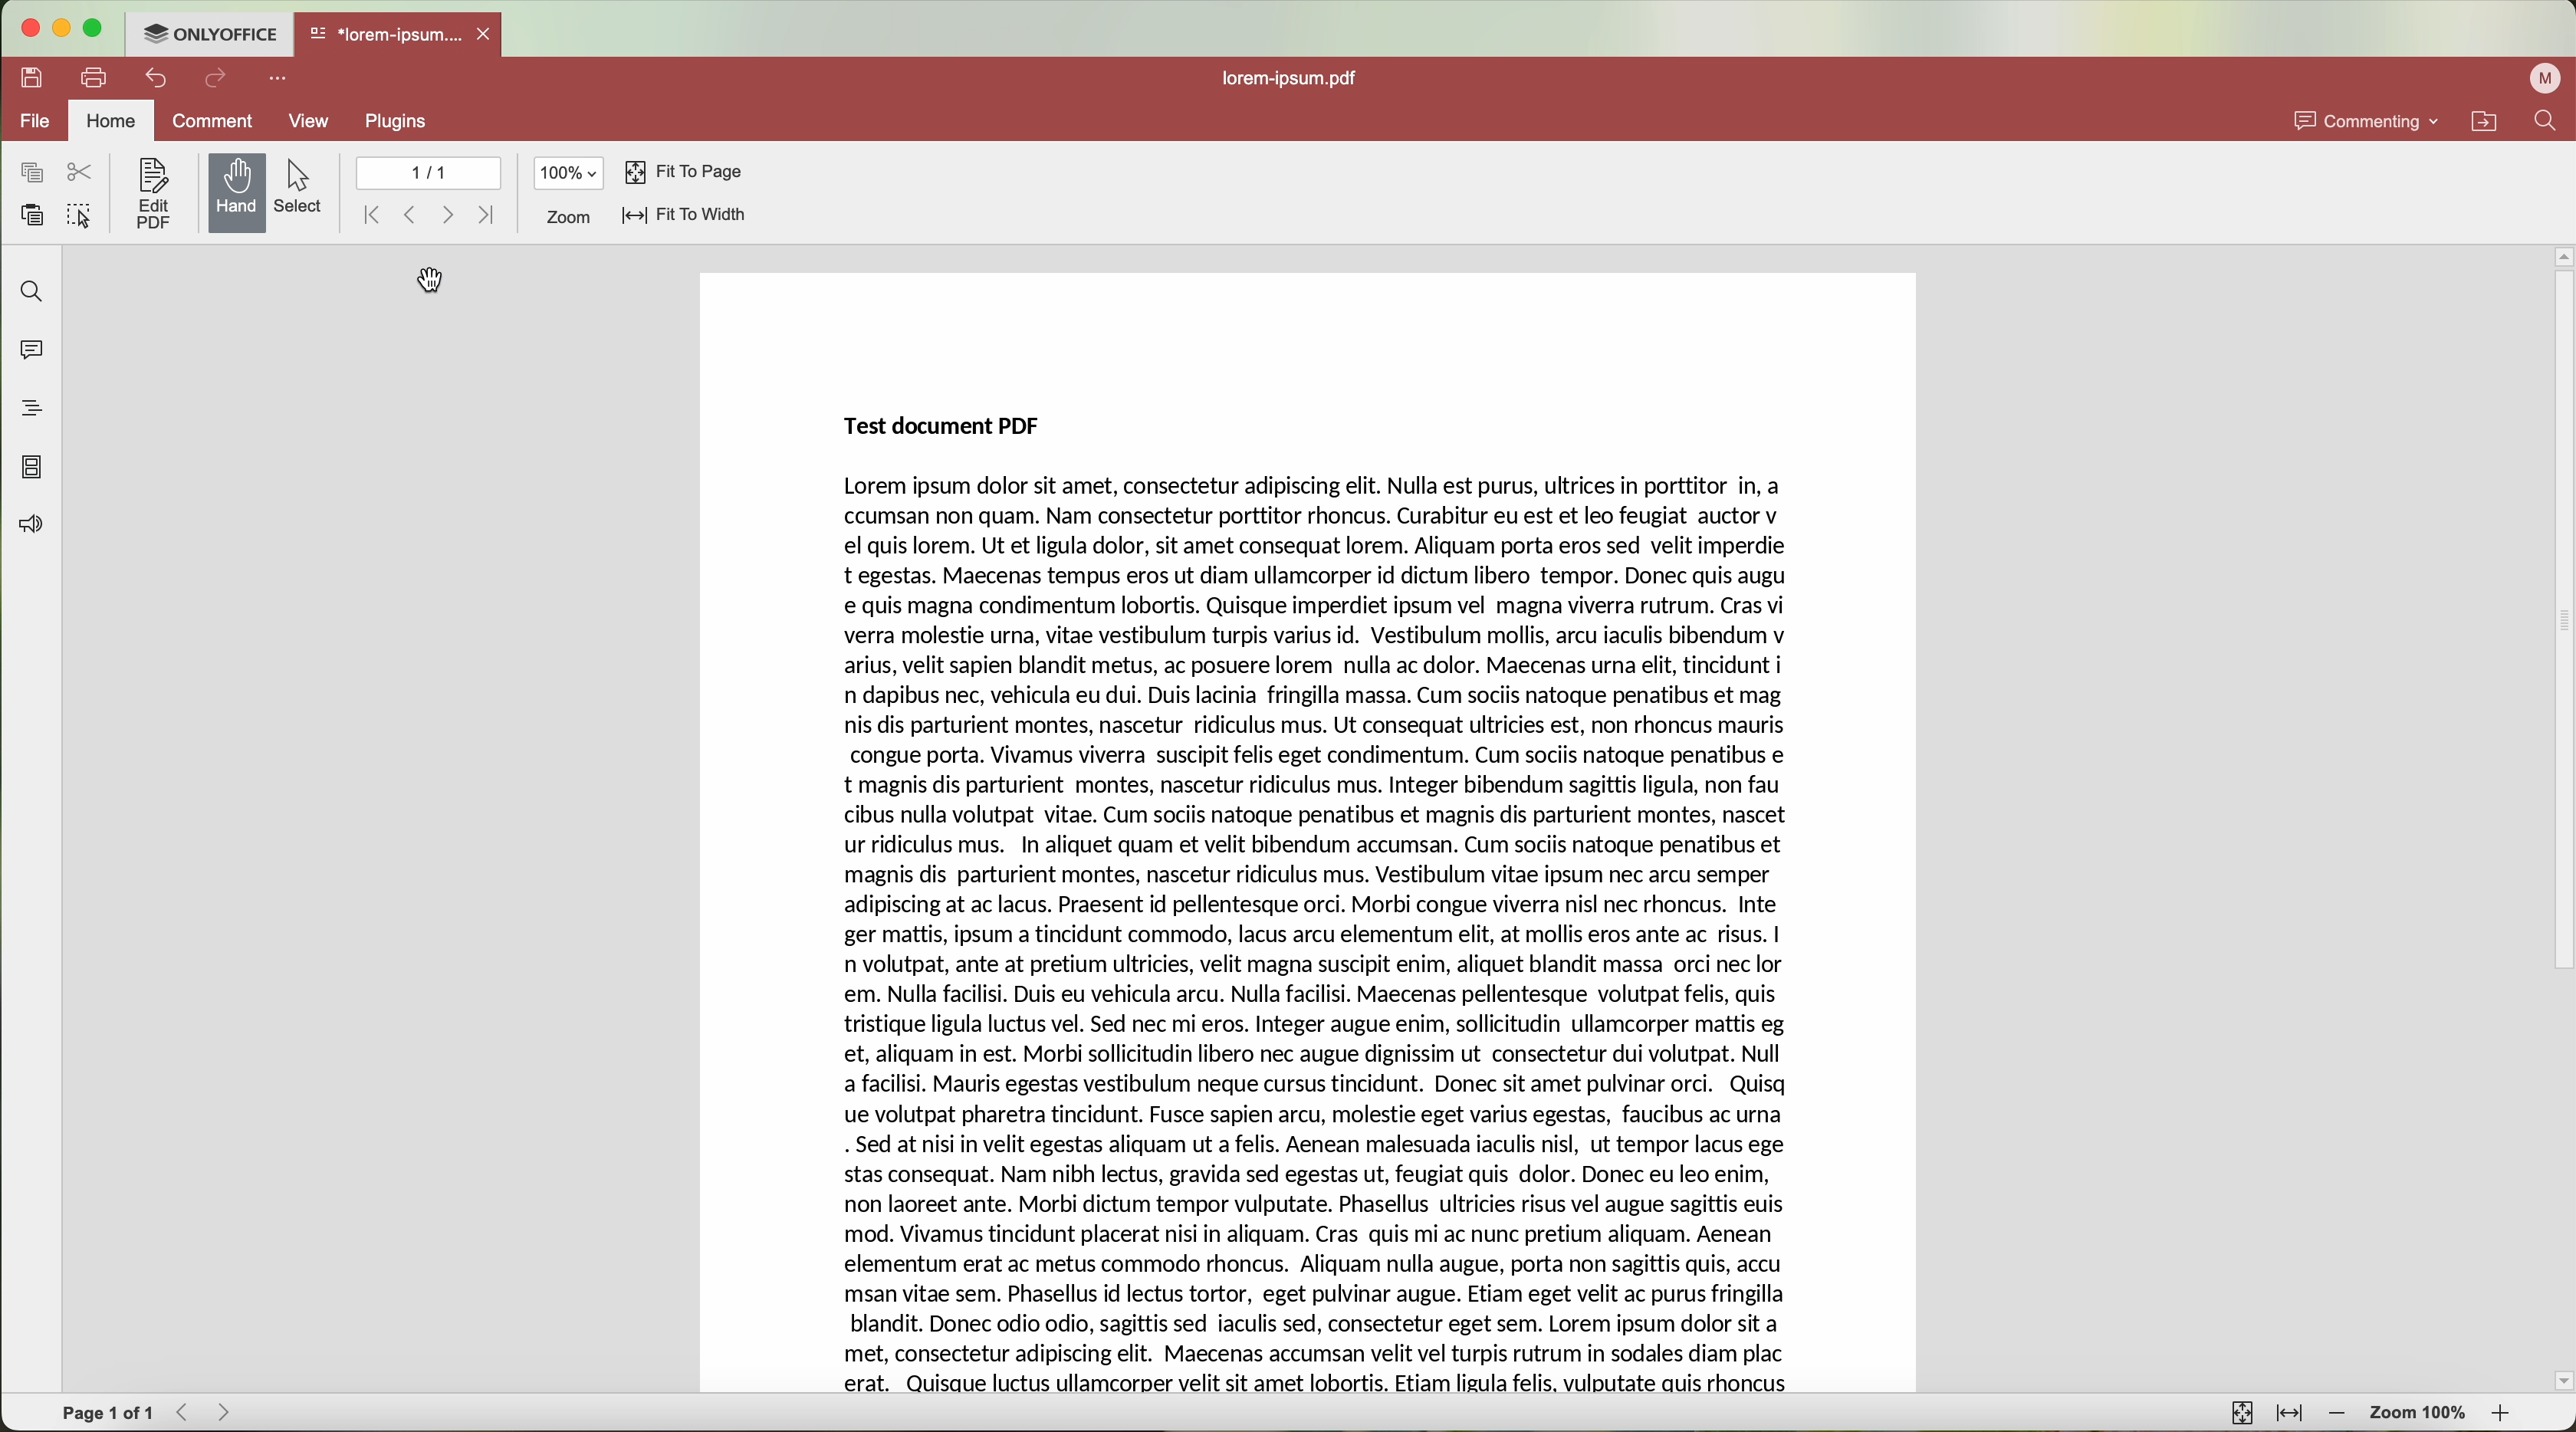 This screenshot has width=2576, height=1432. What do you see at coordinates (1324, 937) in the screenshot?
I see `Lorem ipsum dolor sit amet, consectetur adipiscing elit. Nulla est purus, ultrices in porttitor In, a
ccumsan non quam. Nam consectetur porttitor rhoncus. Curabitur eu est et leo feugiat auctor v
el quis lorem. Ut et ligula dolor, sit amet consequat lorem. Aliquam porta eros sed velit imperdie
t egestas. Maecenas tempus eros ut diam ullamcorper id dictum libero tempor. Donec quis augu
e quis magna condimentum lobortis. Quisque imperdiet ipsum vel magna viverra rutrum. Cras vi
verra molestie urna, vitae vestibulum turpis varius id. Vestibulum mollis, arcu iaculis bibendum v
arius, velit sapien blandit metus, ac posuere lorem nulla ac dolor. Maecenas urna elit, tincidunt i
n dapibus nec, vehicula eu dui. Duis lacinia fringilla massa. Cum sociis natoque penatibus et mag
nis dis parturient montes, nascetur ridiculus mus. Ut consequat ultricies est, non rhoncus mauris
congue porta. Vivamus viverra suscipit felis eget condimentum. Cum sociis natoque penatibus e
t magnis dis parturient montes, nascetur ridiculus mus. Integer bibendum sagittis ligula, non fau
cibus nulla volutpat vitae. Cum sociis natoque penatibus et magnis dis parturient montes, nascet
ur ridiculus mus. In aliquet quam et velit bibendum accumsan. Cum sociis natoque penatibus et
magnis dis parturient montes, nascetur ridiculus mus. Vestibulum vitae ipsum nec arcu semper
adipiscing at ac lacus. Praesent id pellentesque orci. Morbi congue viverra nisl nec rhoncus. Inte
ger mattis, ipsum a tincidunt commodo, lacus arcu elementum elit, at mollis eros ante ac risus. |
n volutpat, ante at pretium ultricies, velit magna suscipit enim, aliquet blandit massa orci nec lor
em. Nulla facilisi. Duis eu vehicula arcu. Nulla facilisi. Maecenas pellentesque volutpat felis, quis
tristique ligula luctus vel. Sed nec mi eros. Integer augue enim, sollicitudin ullamcorper mattis eg
et, aliquam in est. Morbi sollicitudin libero nec augue dignissim ut consectetur dui volutpat. Null
a facilisi. Mauris egestas vestibulum neque cursus tincidunt. Donec sit amet pulvinar orci. Quisq
ue volutpat pharetra tincidunt. Fusce sapien arcu, molestie eget varius egestas, faucibus ac urna
. Sed at nisi in velit egestas aliquam ut a felis. Aenean malesuada iaculis nisl, ut tempor lacus ege
stas consequat. Nam nibh lectus, gravida sed egestas ut, feugiat quis dolor. Donec eu leo enim,
non laoreet ante. Morbi dictum tempor vulputate. Phasellus ultricies risus vel augue sagittis euis
mod. Vivamus tincidunt placerat nisi in aliquam. Cras quis mi ac nunc pretium aliquam. Aenean
elementum erat ac metus commodo rhoncus. Aliquam nulla augue, porta non sagittis quis, accu
msan vitae sem. Phasellus id lectus tortor, eget pulvinar augue. Etiam eget velit ac purus fringilla
blandit. Donec odio odio, sagittis sed iaculis sed, consectetur eget sem. Lorem ipsum dolor sit a
met, consectetur adipiscing elit. Maecenas accumsan velit vel turpis rutrum in sodales diam plac
erat. Quisque luctus ullamcorper velit sit amet lobortis. Etiam ligula felis, vulputate auis rhoncus` at bounding box center [1324, 937].